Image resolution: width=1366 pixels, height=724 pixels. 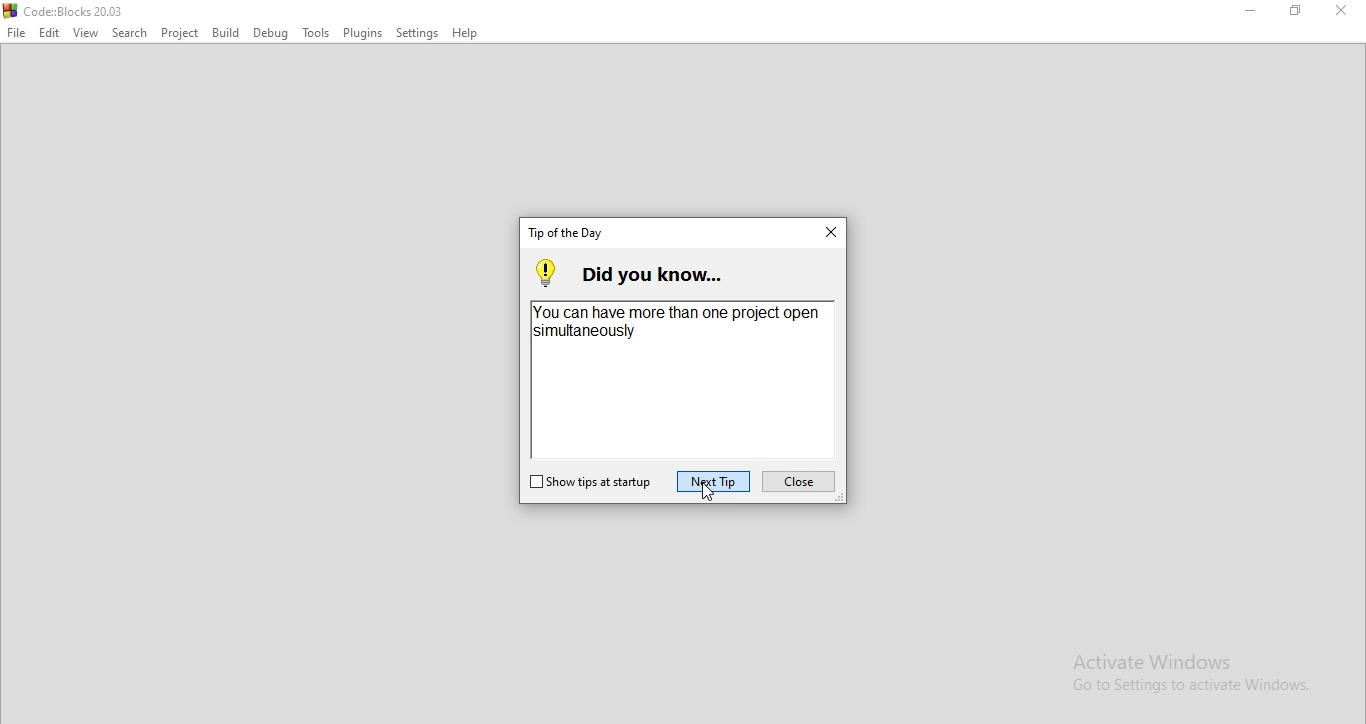 What do you see at coordinates (64, 9) in the screenshot?
I see `logo` at bounding box center [64, 9].